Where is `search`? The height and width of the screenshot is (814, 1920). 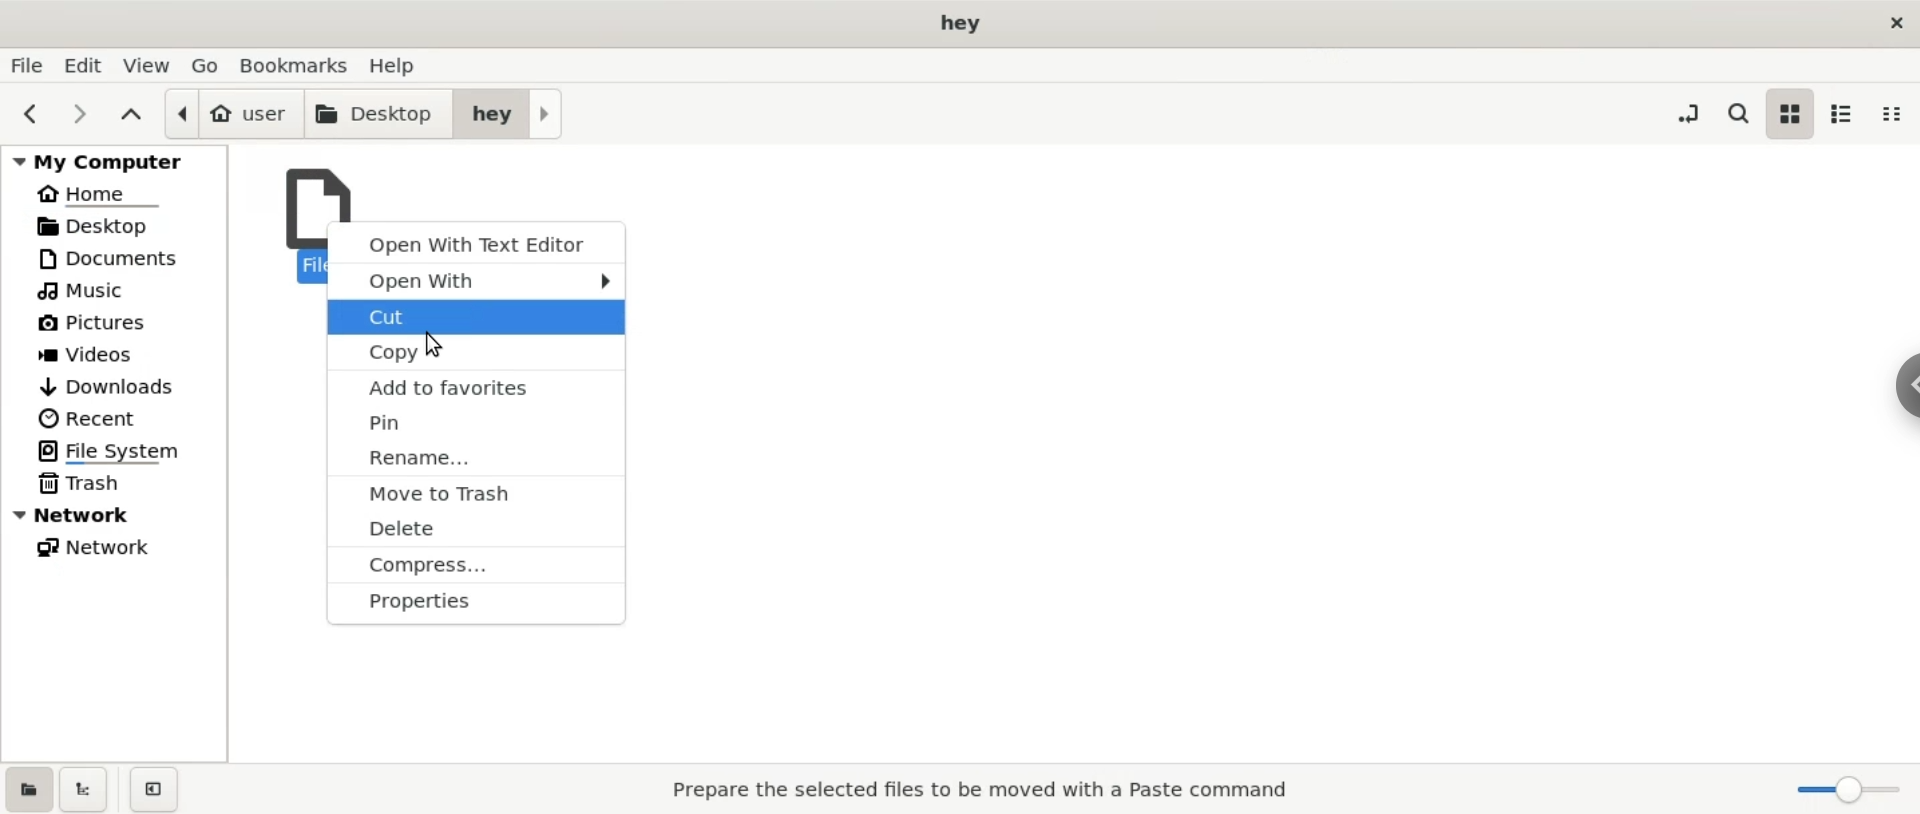
search is located at coordinates (1736, 113).